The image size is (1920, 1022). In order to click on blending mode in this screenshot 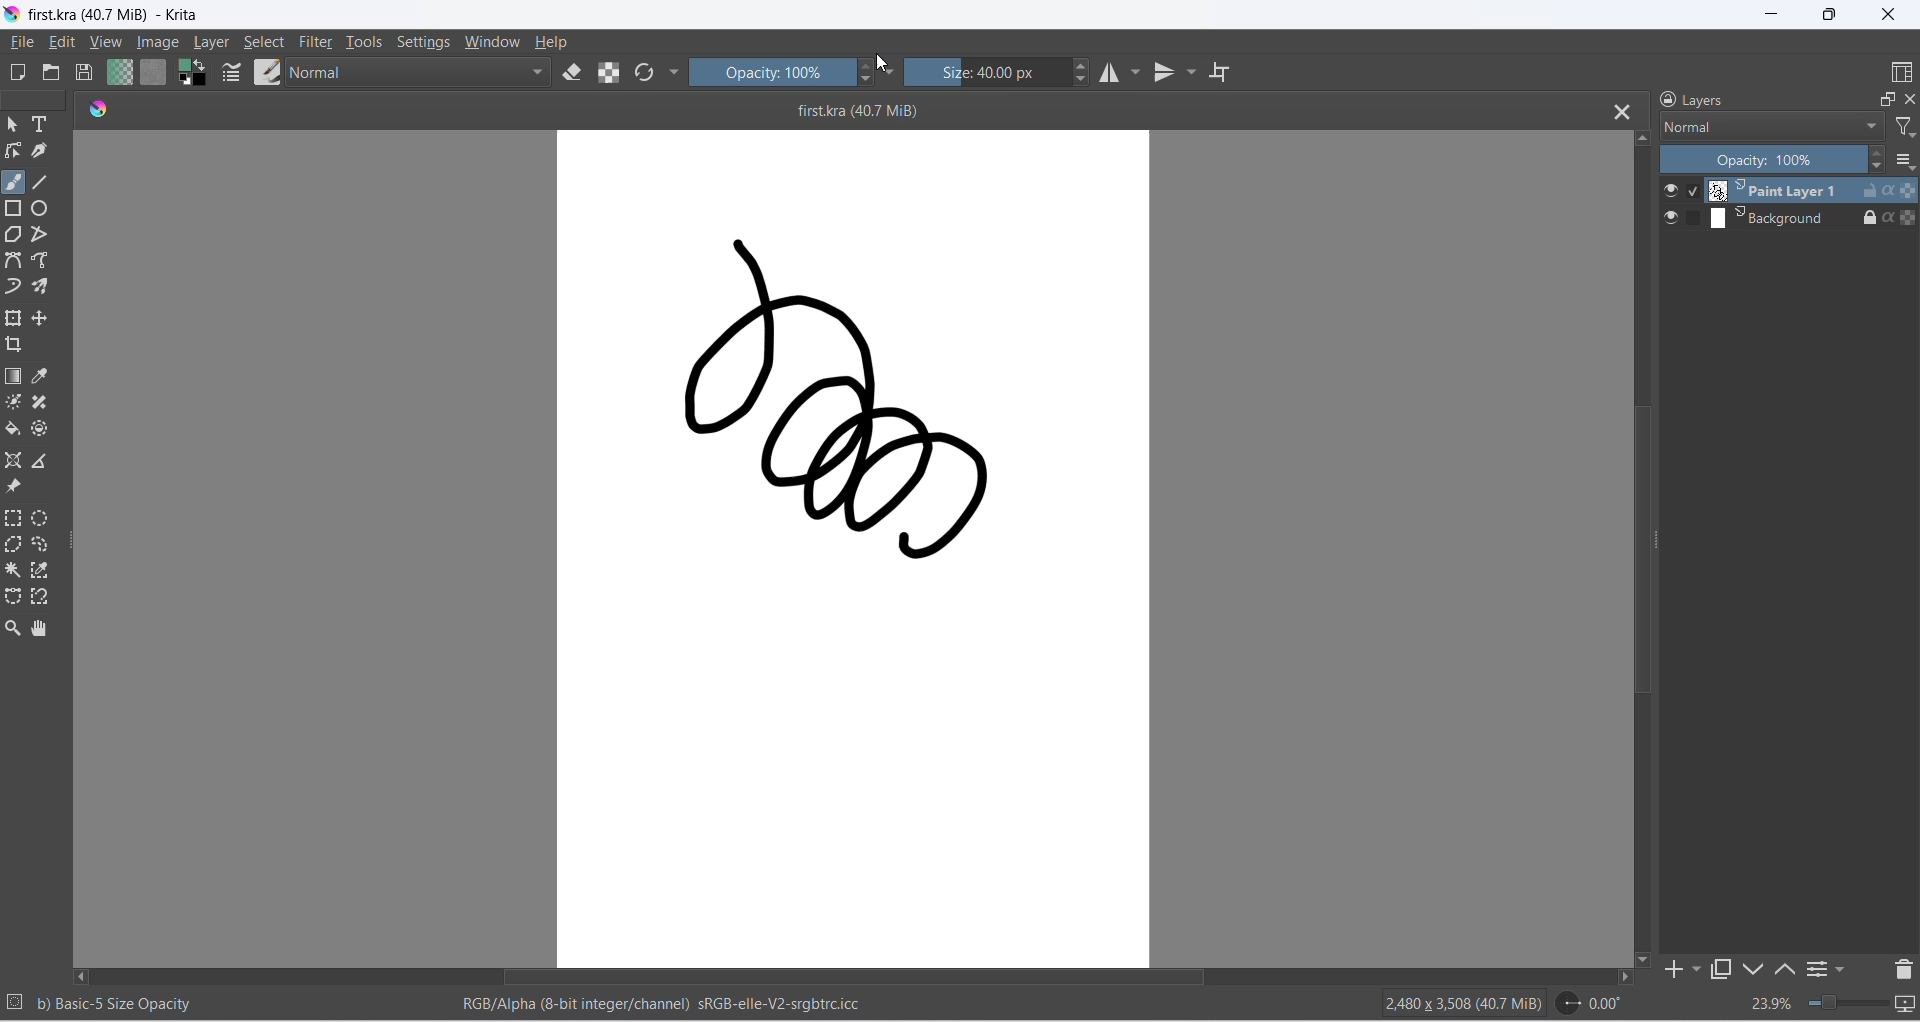, I will do `click(420, 72)`.